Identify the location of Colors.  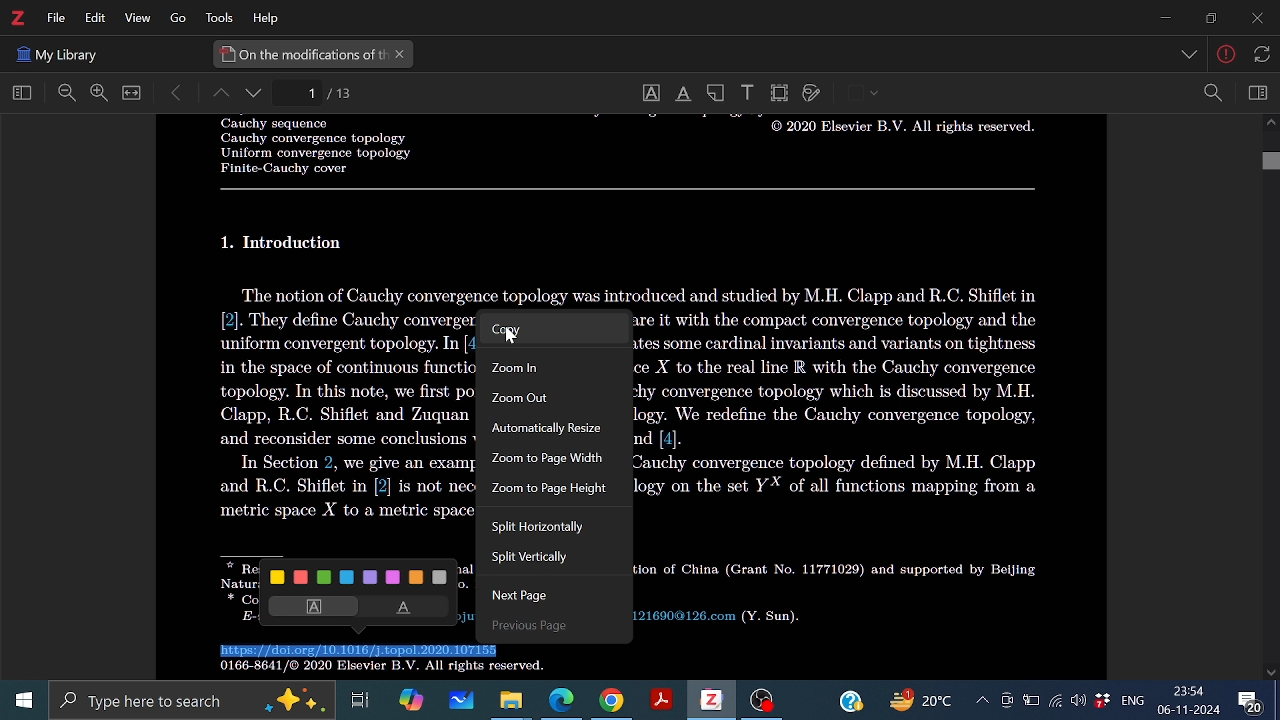
(361, 576).